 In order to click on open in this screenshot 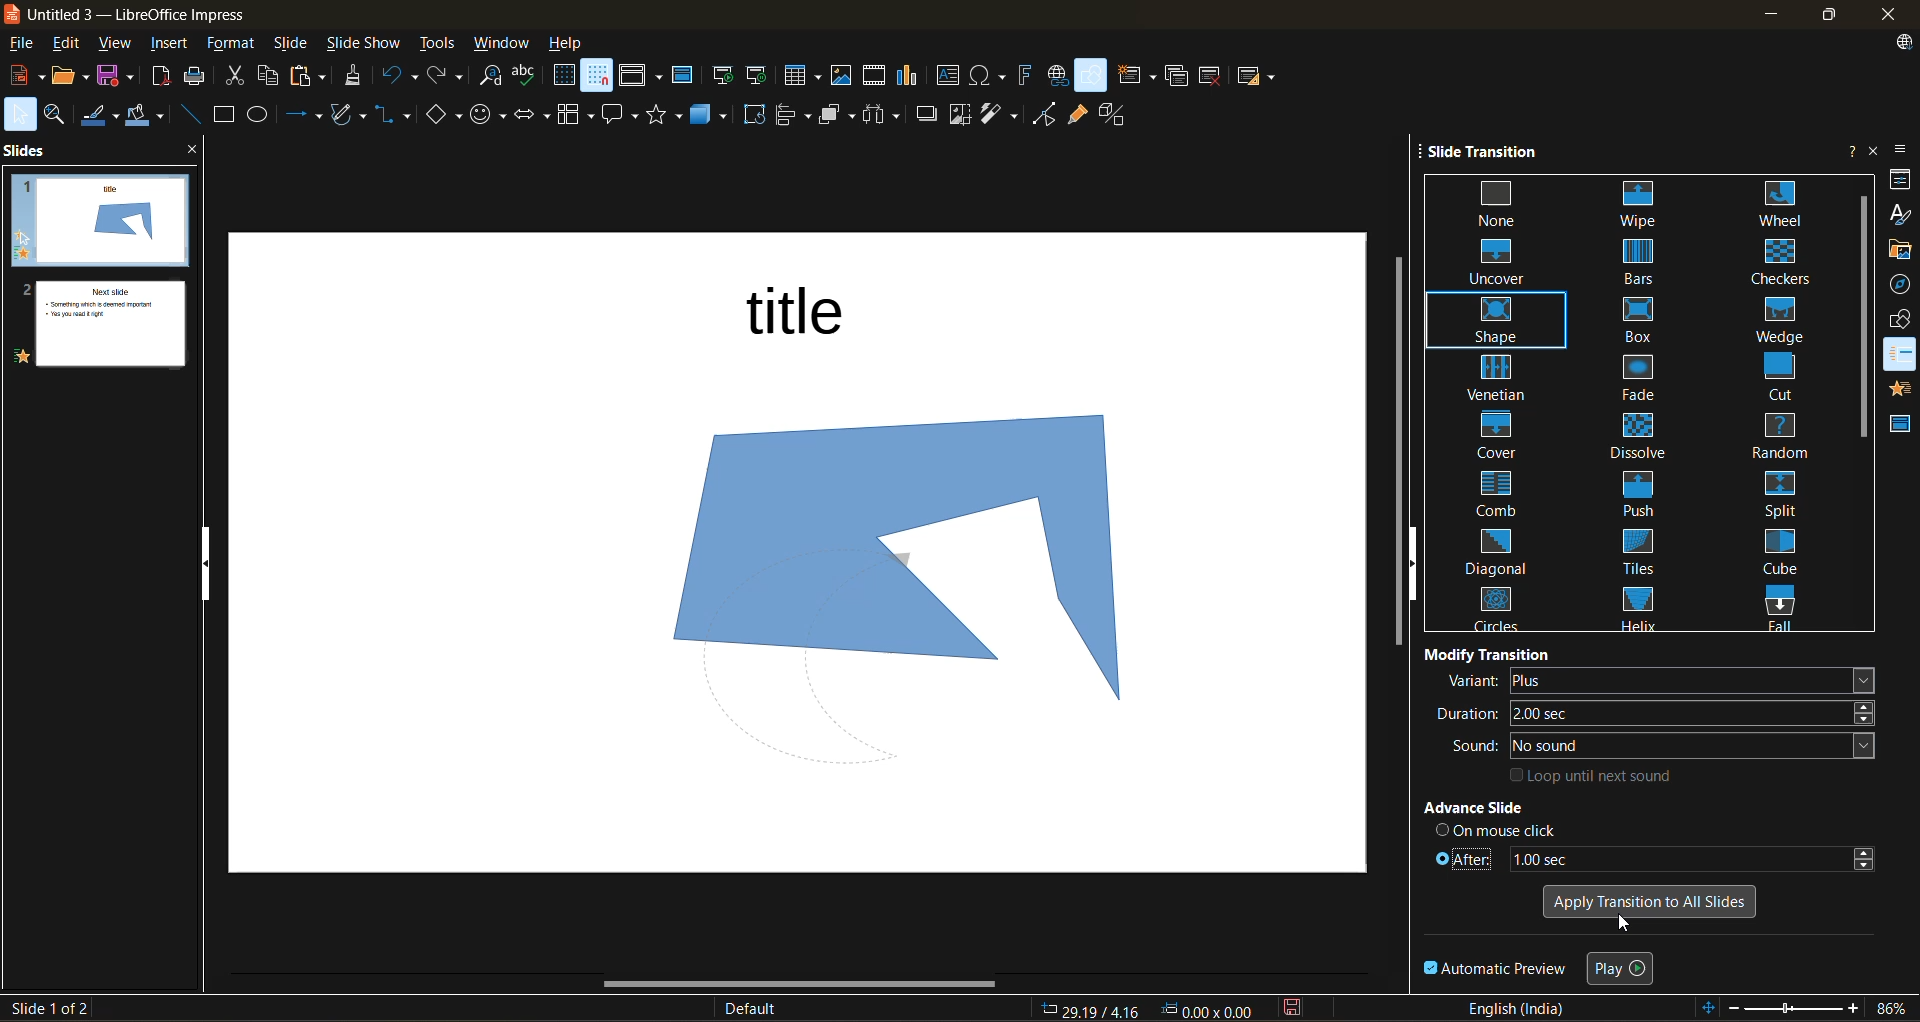, I will do `click(71, 80)`.